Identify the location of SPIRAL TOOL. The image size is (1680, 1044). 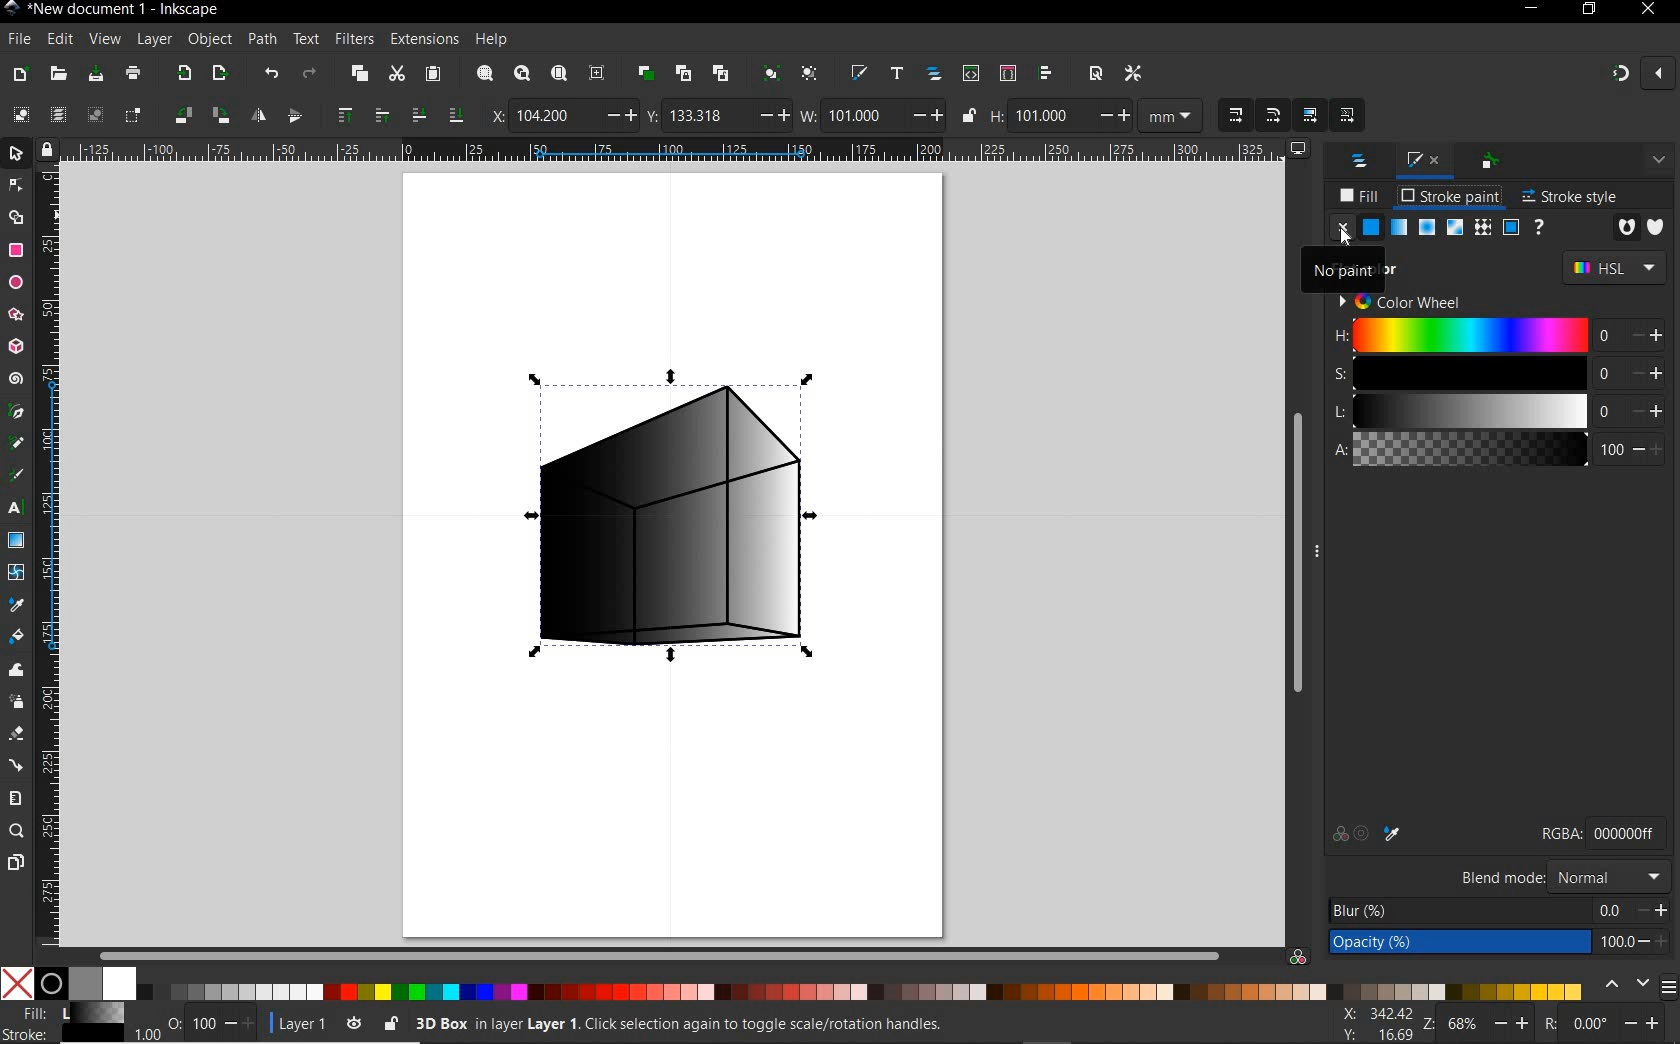
(18, 379).